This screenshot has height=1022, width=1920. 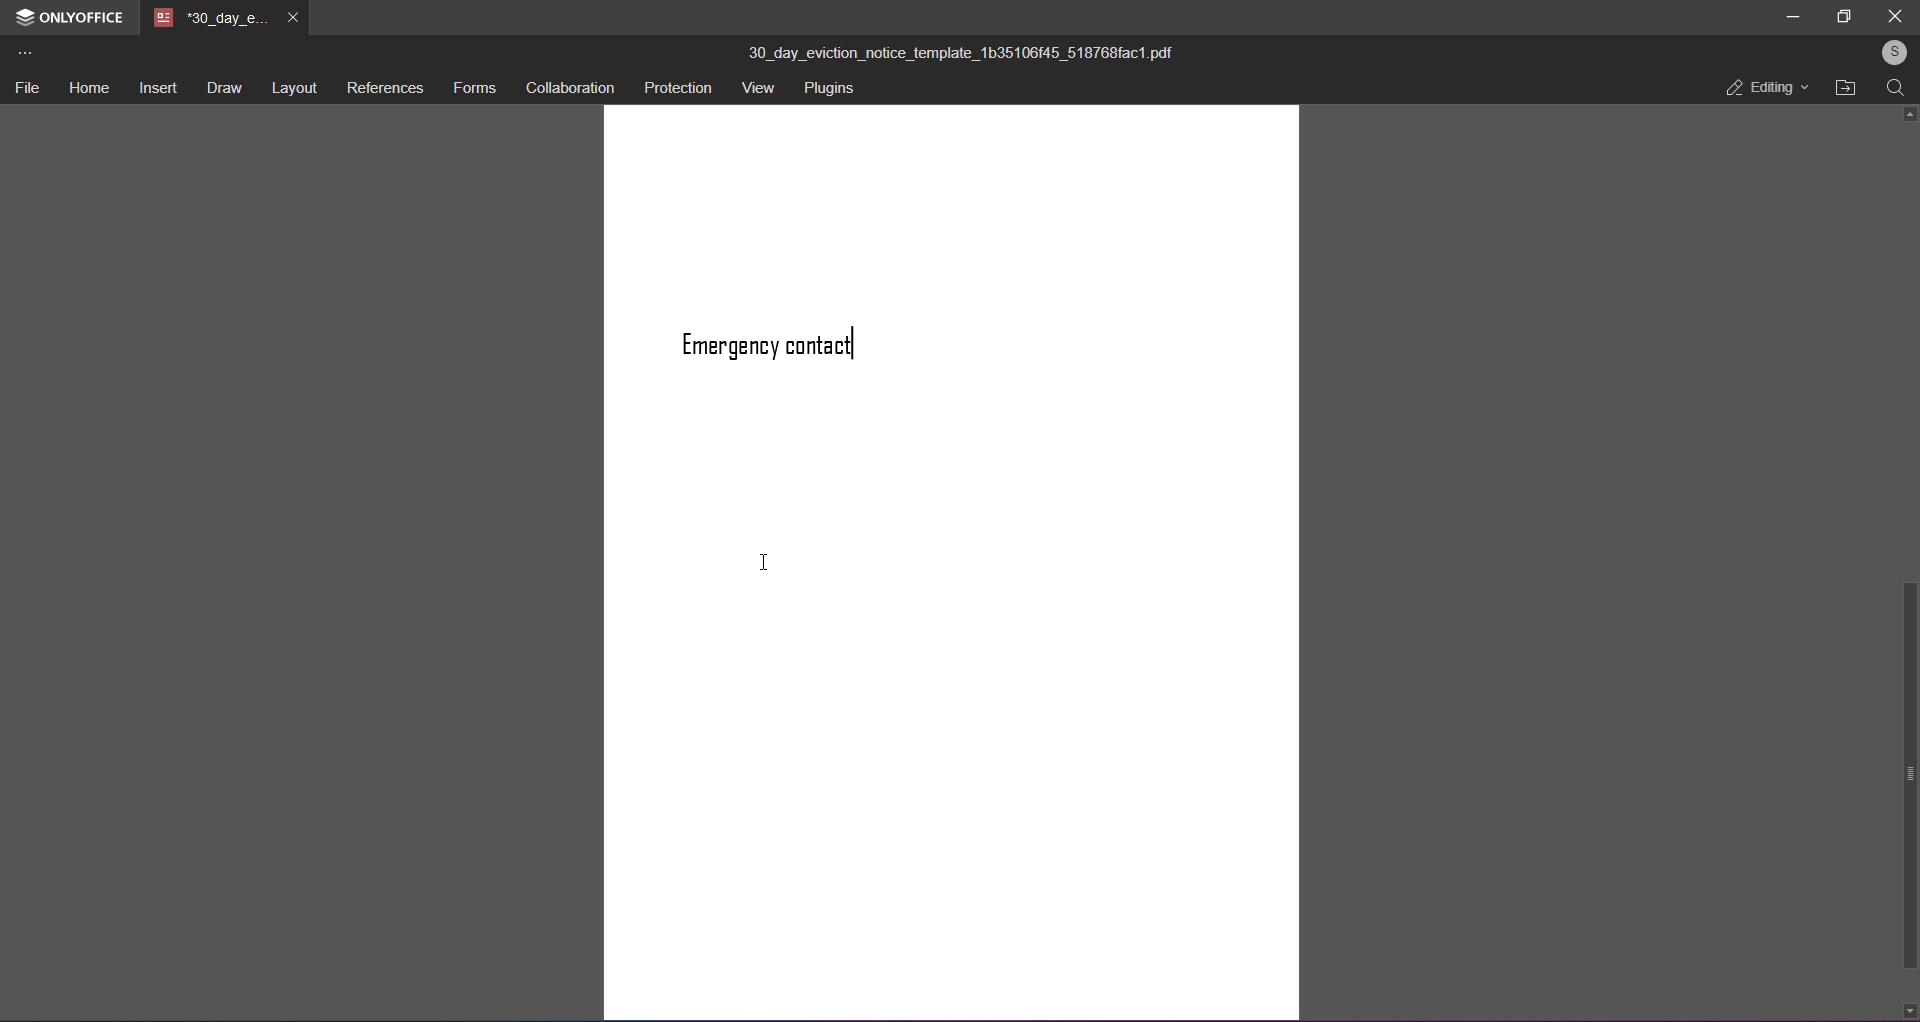 I want to click on home, so click(x=85, y=89).